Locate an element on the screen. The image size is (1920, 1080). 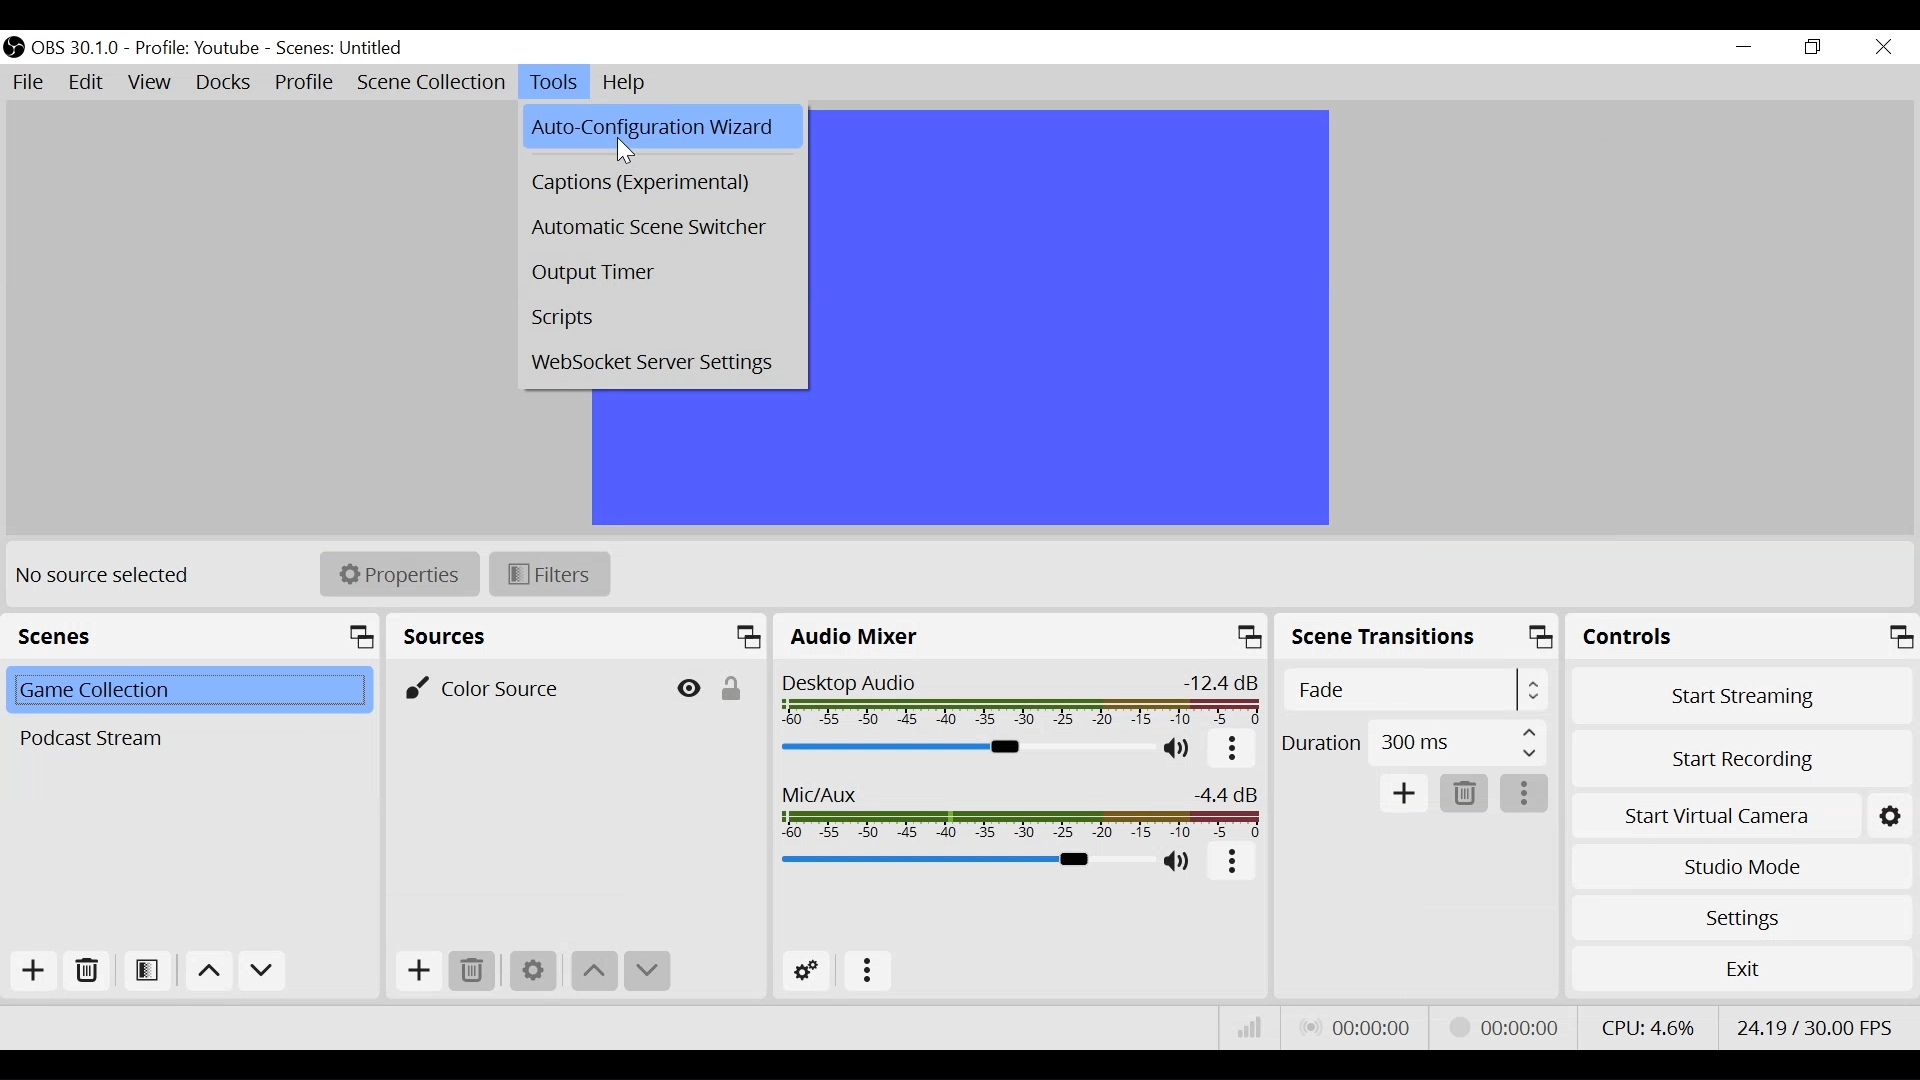
Docks is located at coordinates (225, 82).